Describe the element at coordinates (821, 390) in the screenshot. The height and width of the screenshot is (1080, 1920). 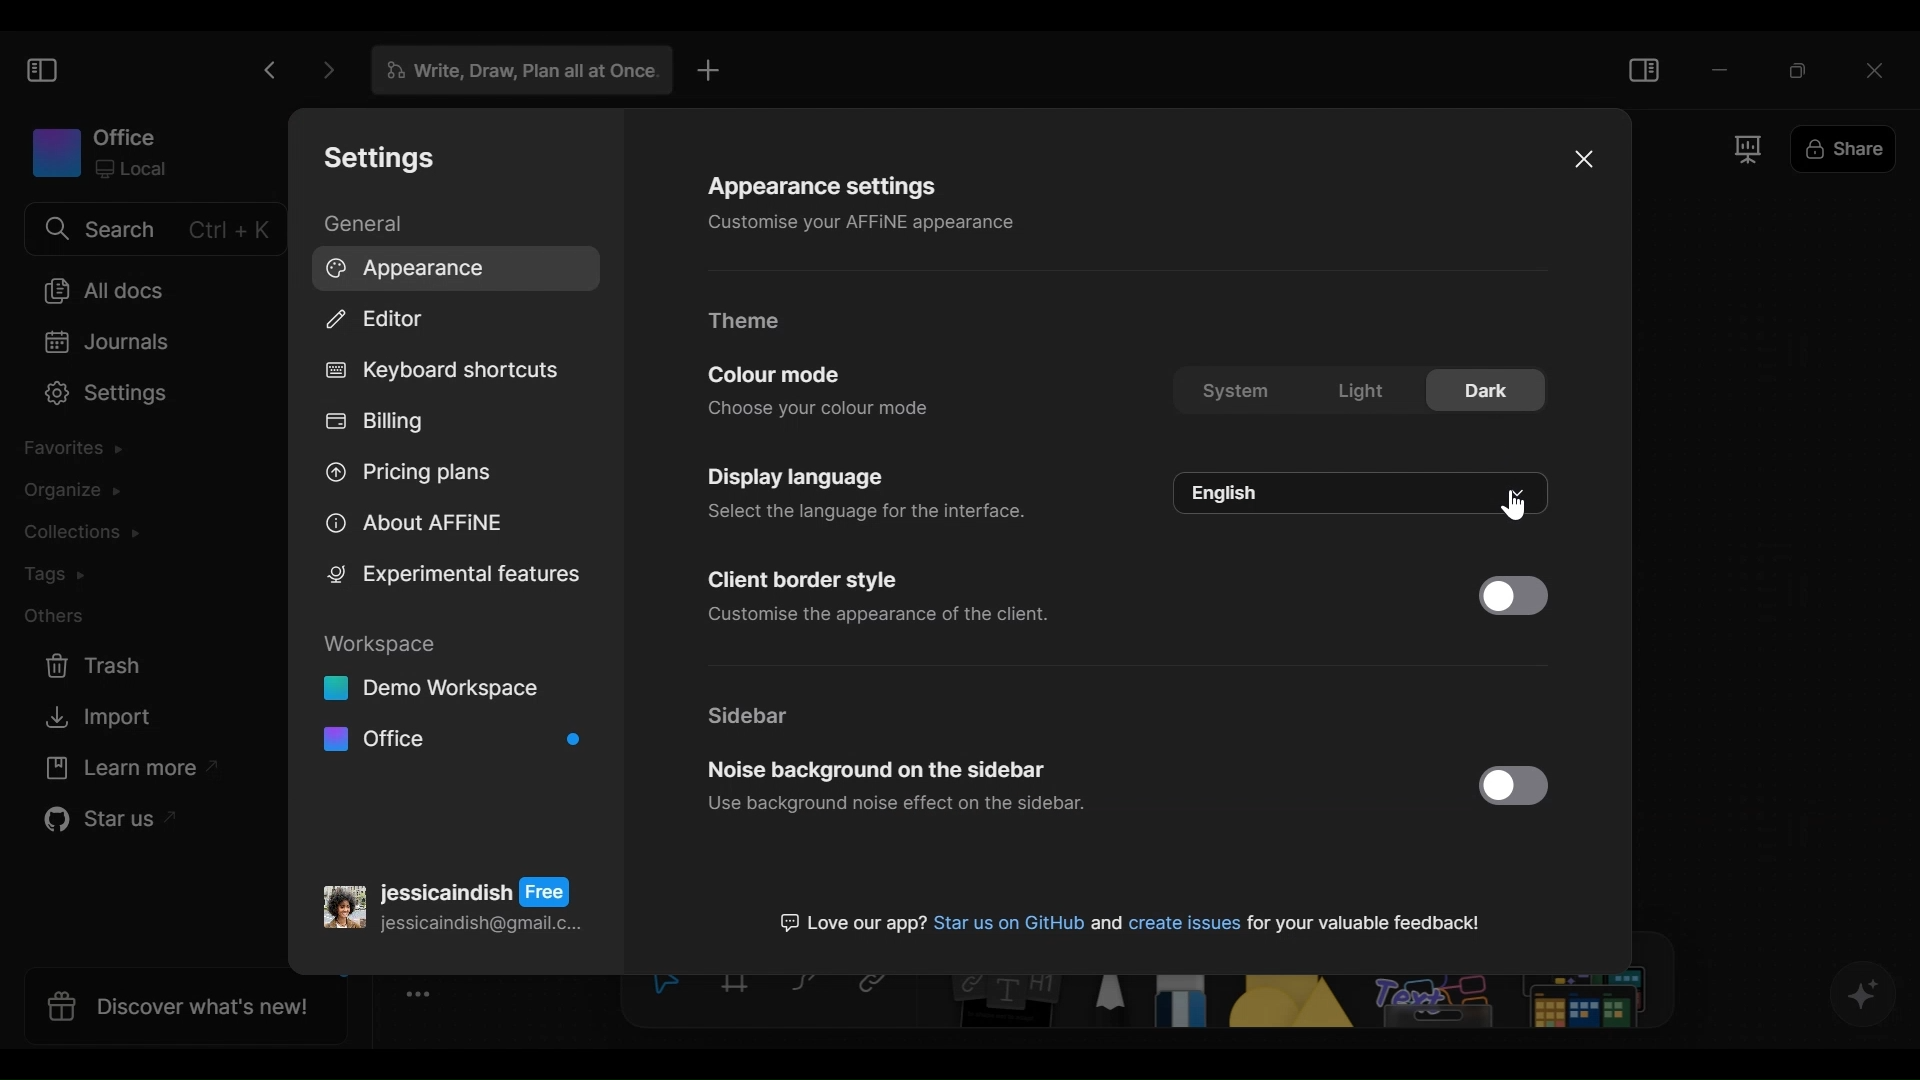
I see `Color mode` at that location.